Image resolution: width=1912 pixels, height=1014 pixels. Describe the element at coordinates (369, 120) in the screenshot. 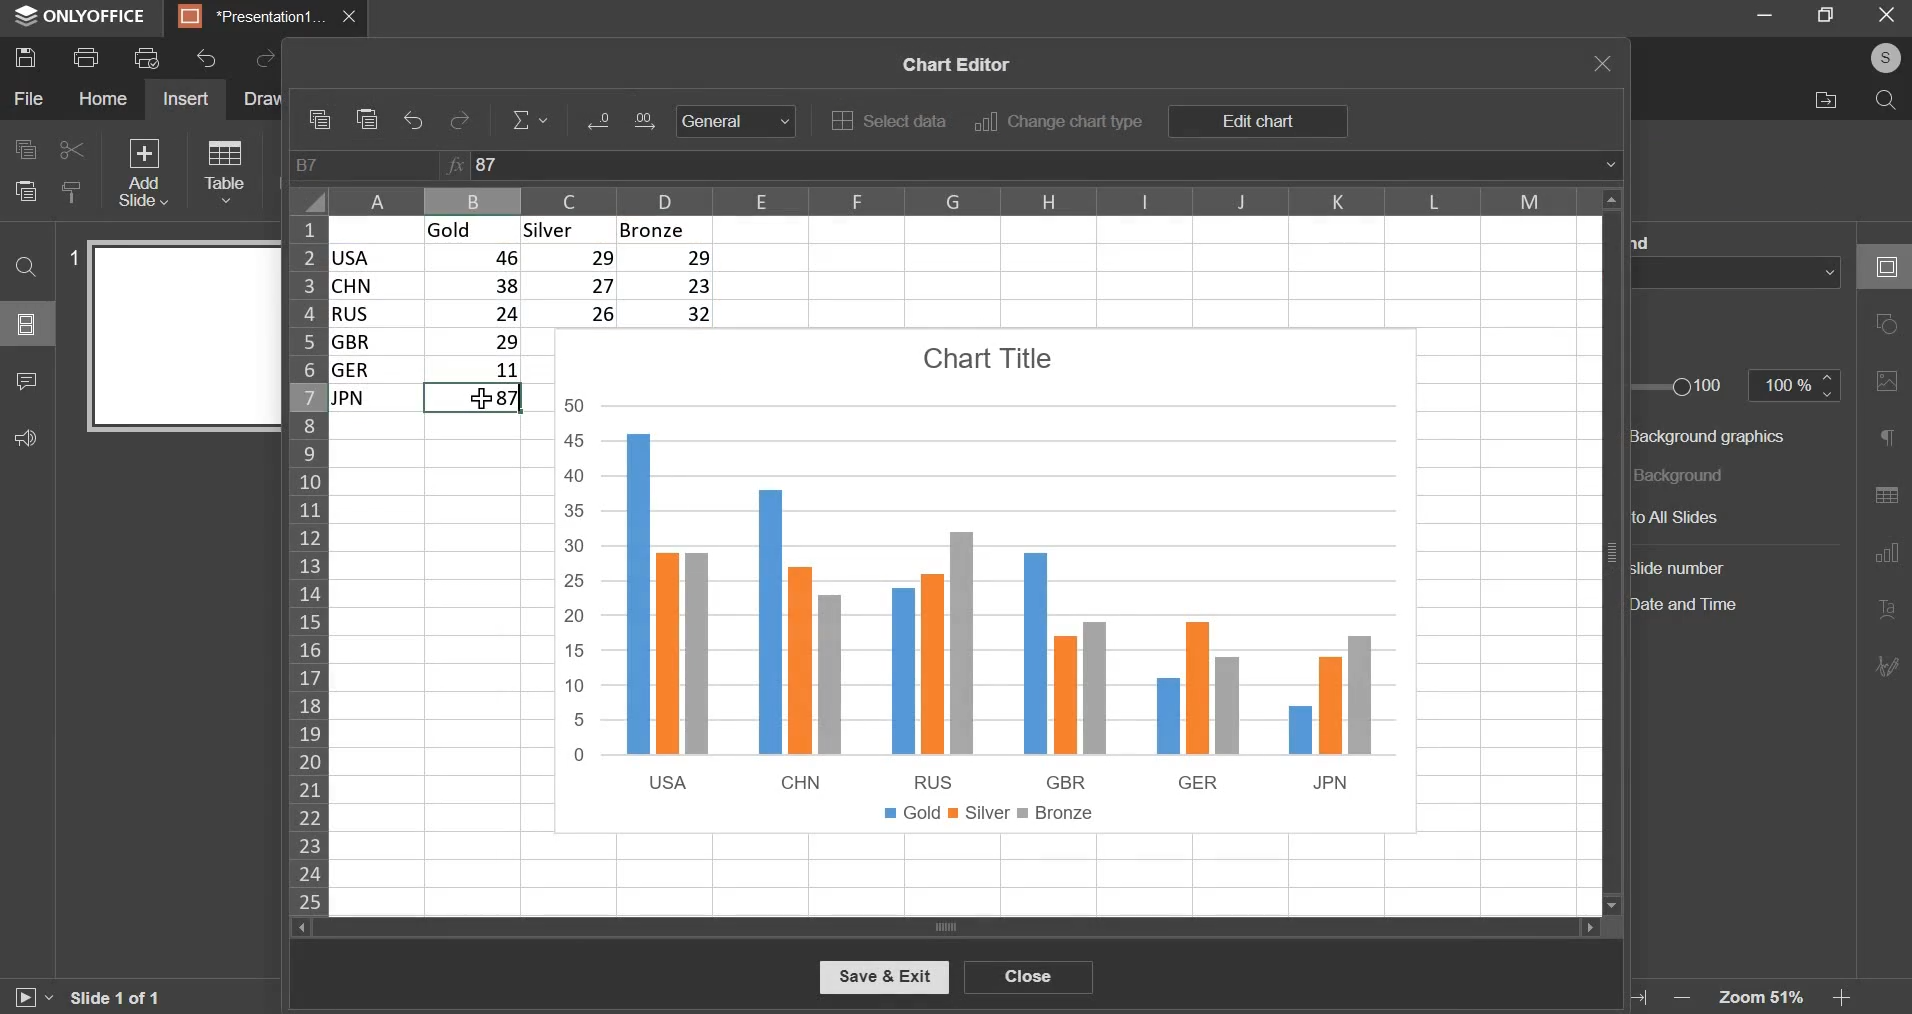

I see `paste` at that location.